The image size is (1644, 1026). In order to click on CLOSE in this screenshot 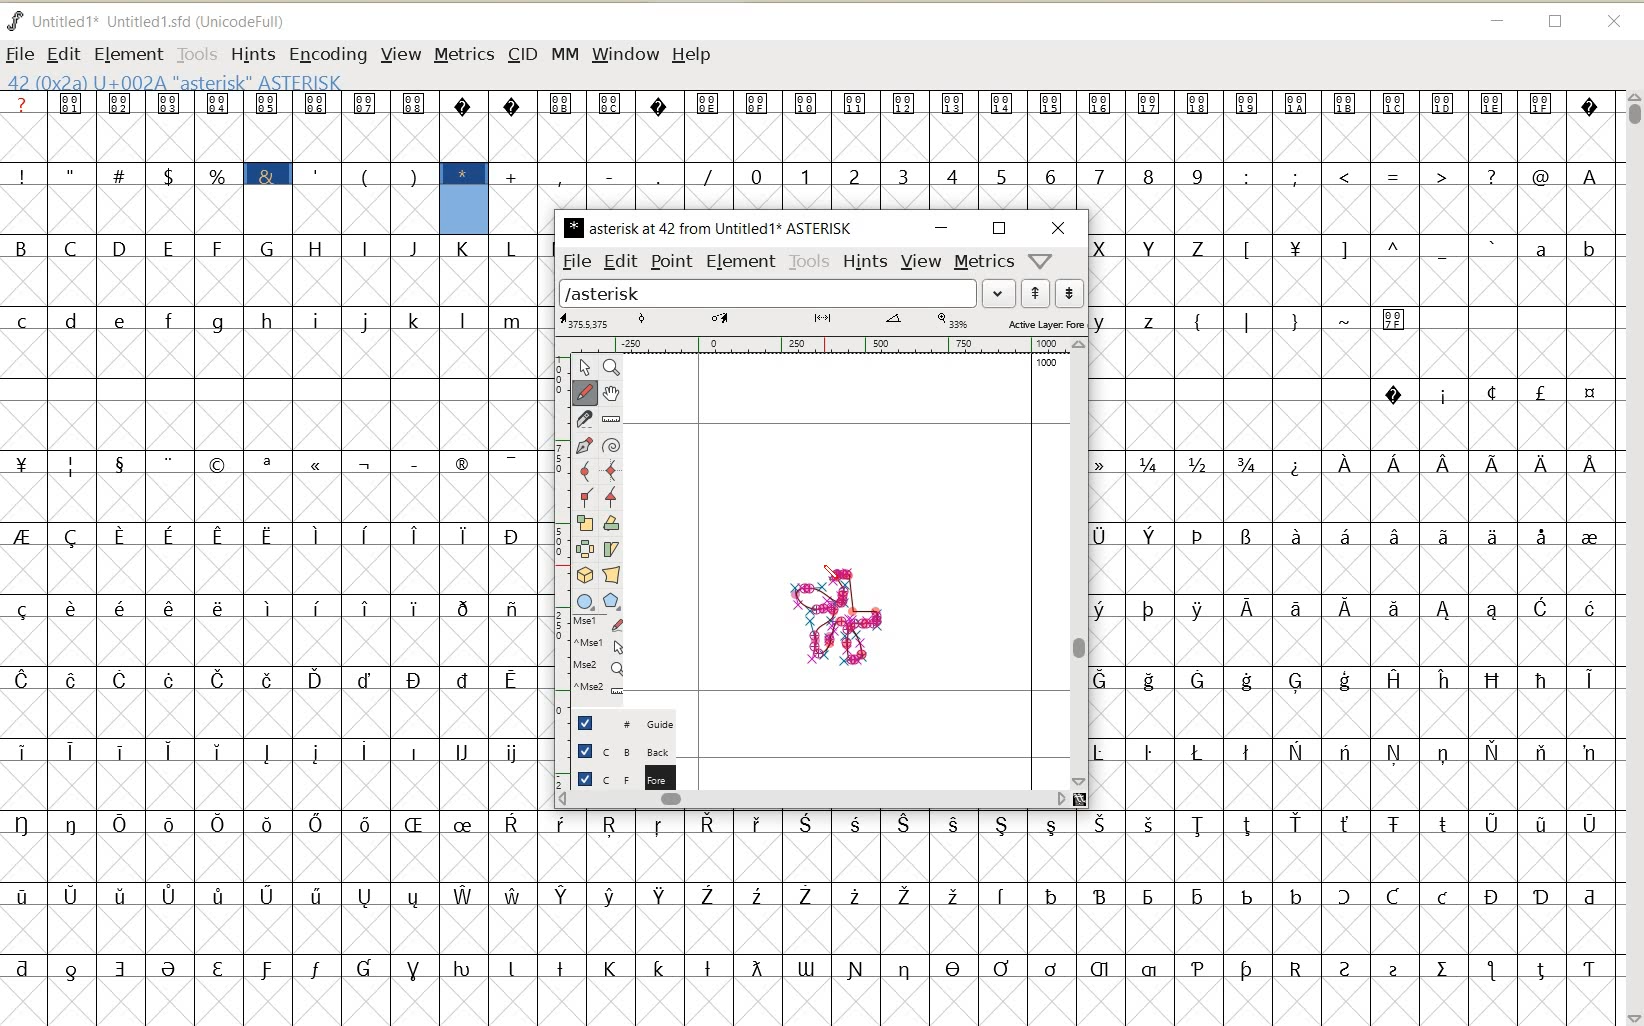, I will do `click(1613, 21)`.